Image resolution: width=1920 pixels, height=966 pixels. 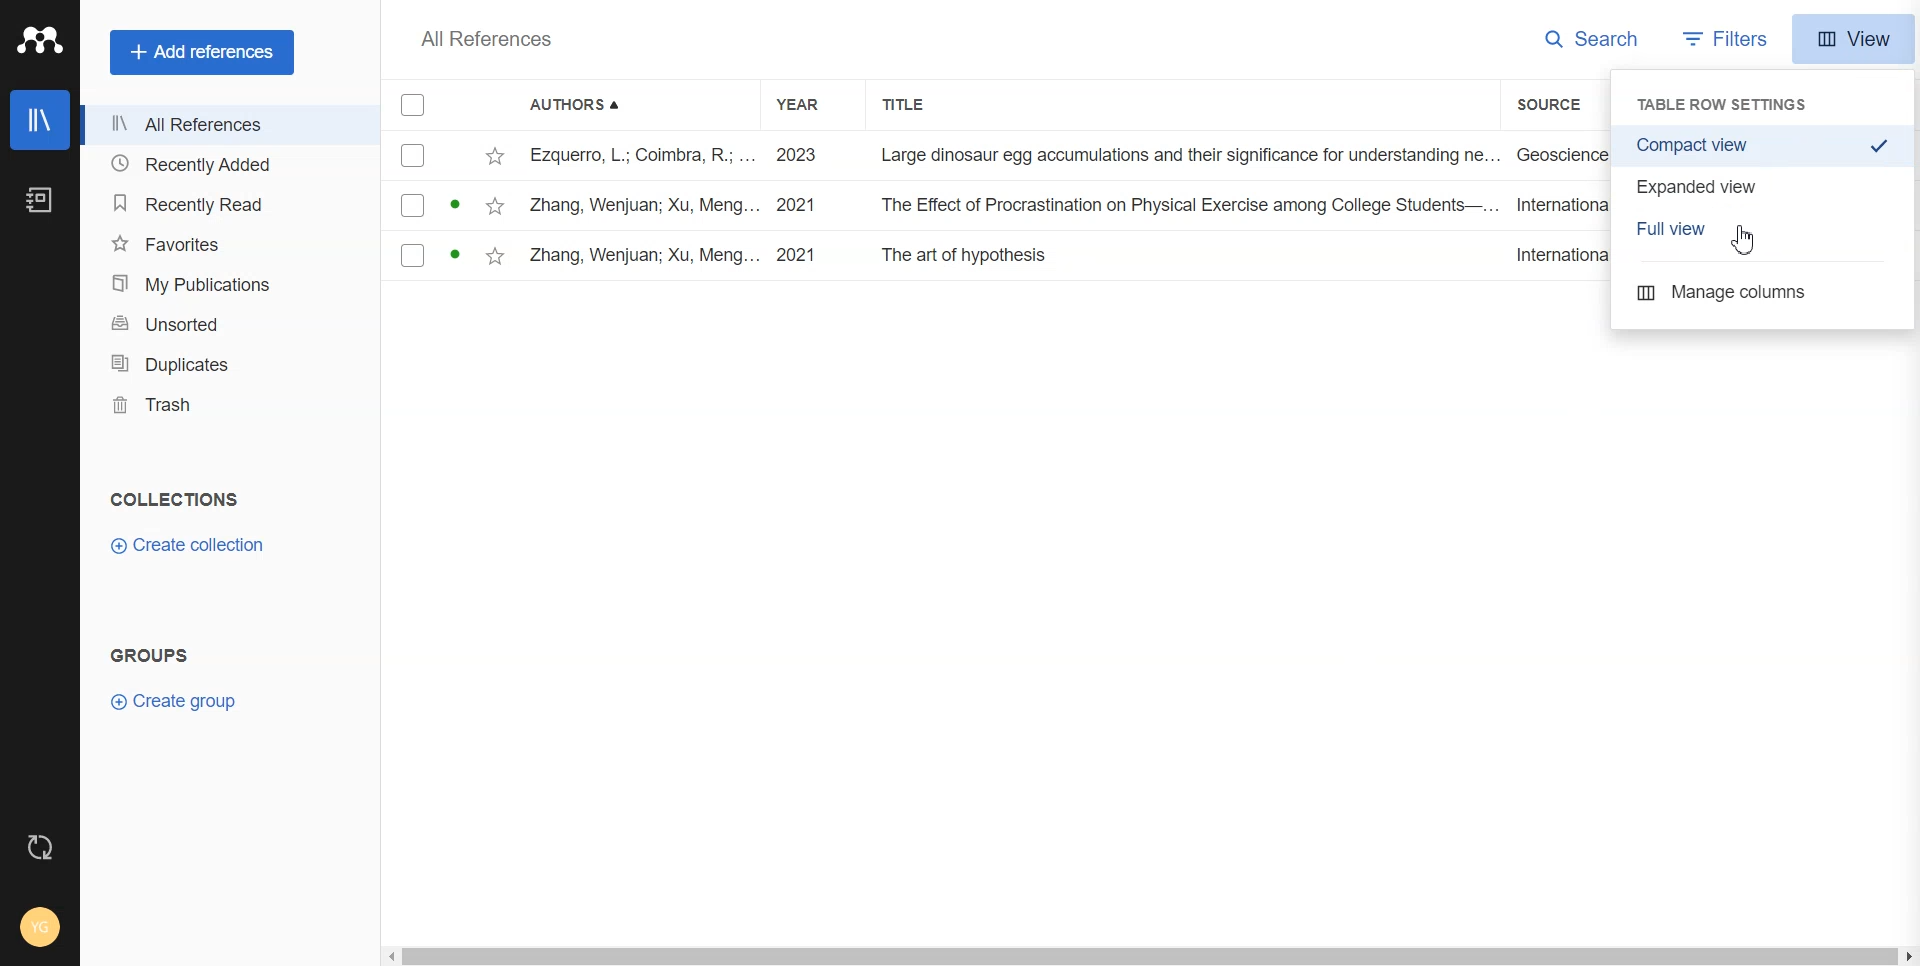 I want to click on My Publication, so click(x=212, y=285).